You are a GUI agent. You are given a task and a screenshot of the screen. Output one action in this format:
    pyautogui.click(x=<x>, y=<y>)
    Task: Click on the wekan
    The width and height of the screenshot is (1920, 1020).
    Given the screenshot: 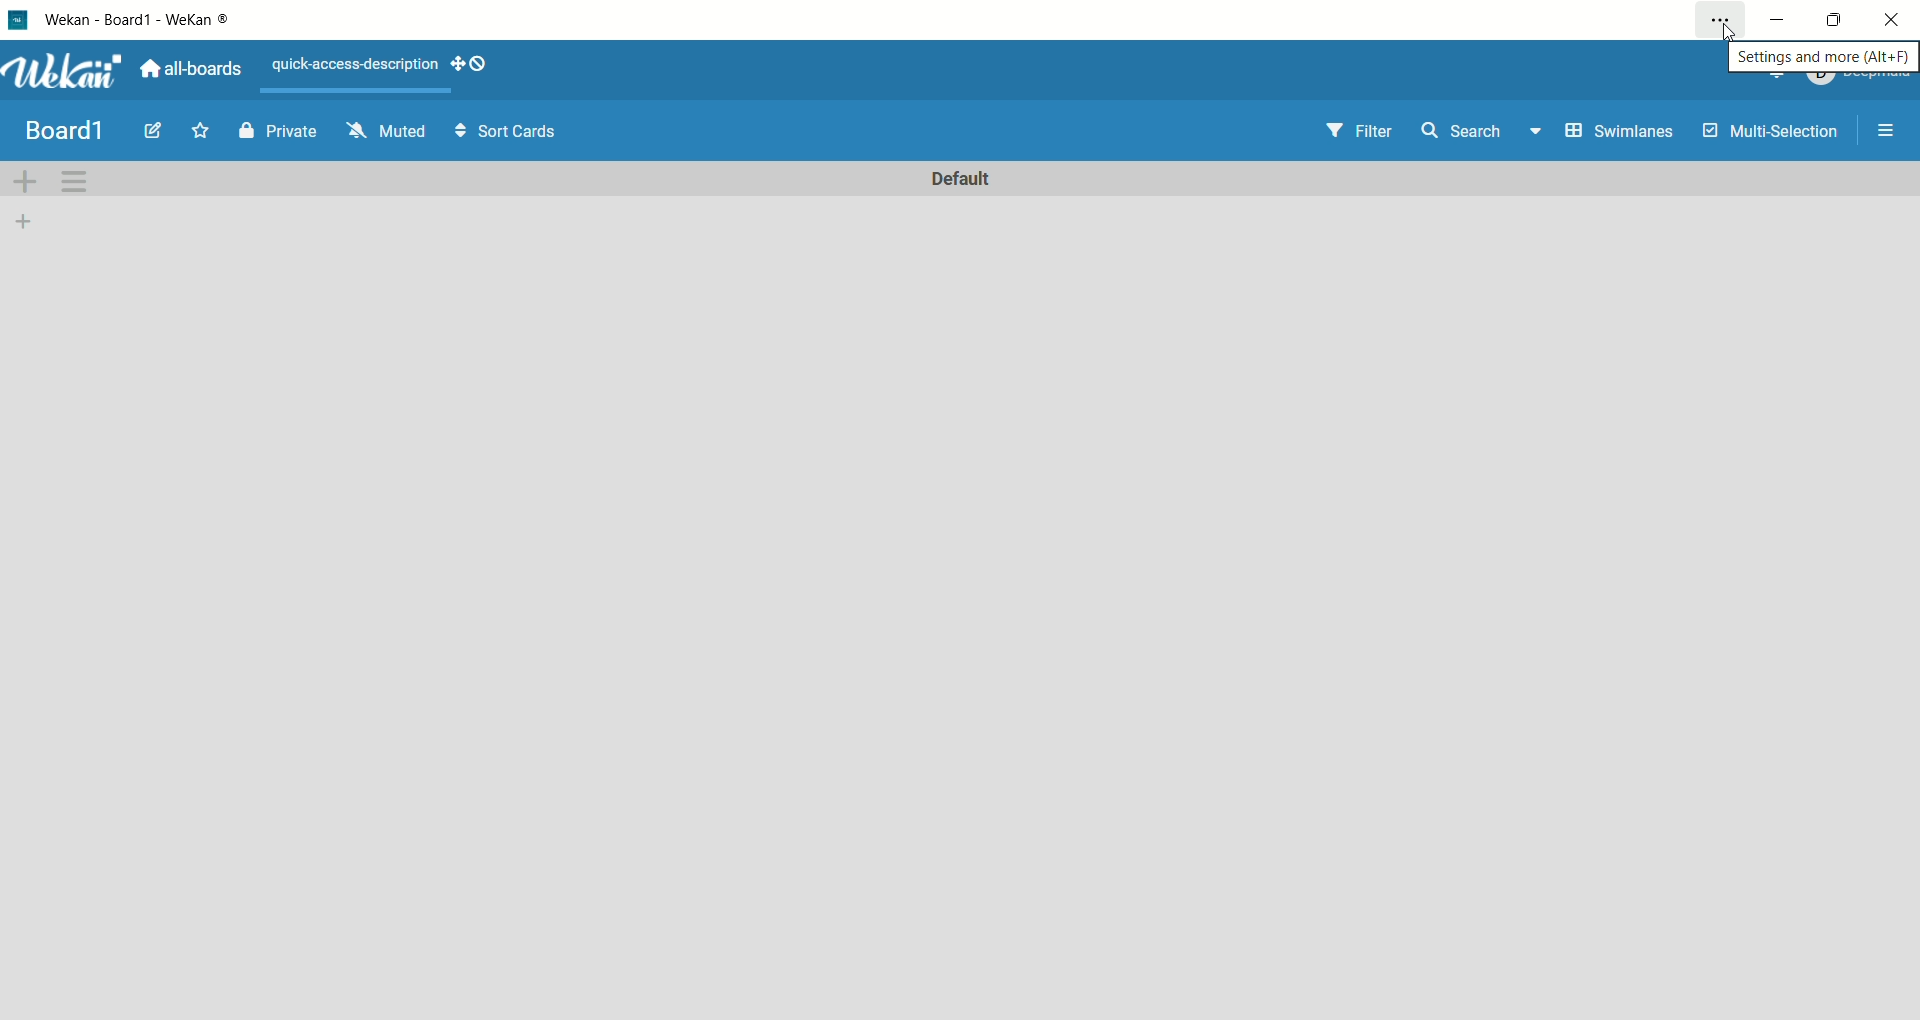 What is the action you would take?
    pyautogui.click(x=63, y=73)
    